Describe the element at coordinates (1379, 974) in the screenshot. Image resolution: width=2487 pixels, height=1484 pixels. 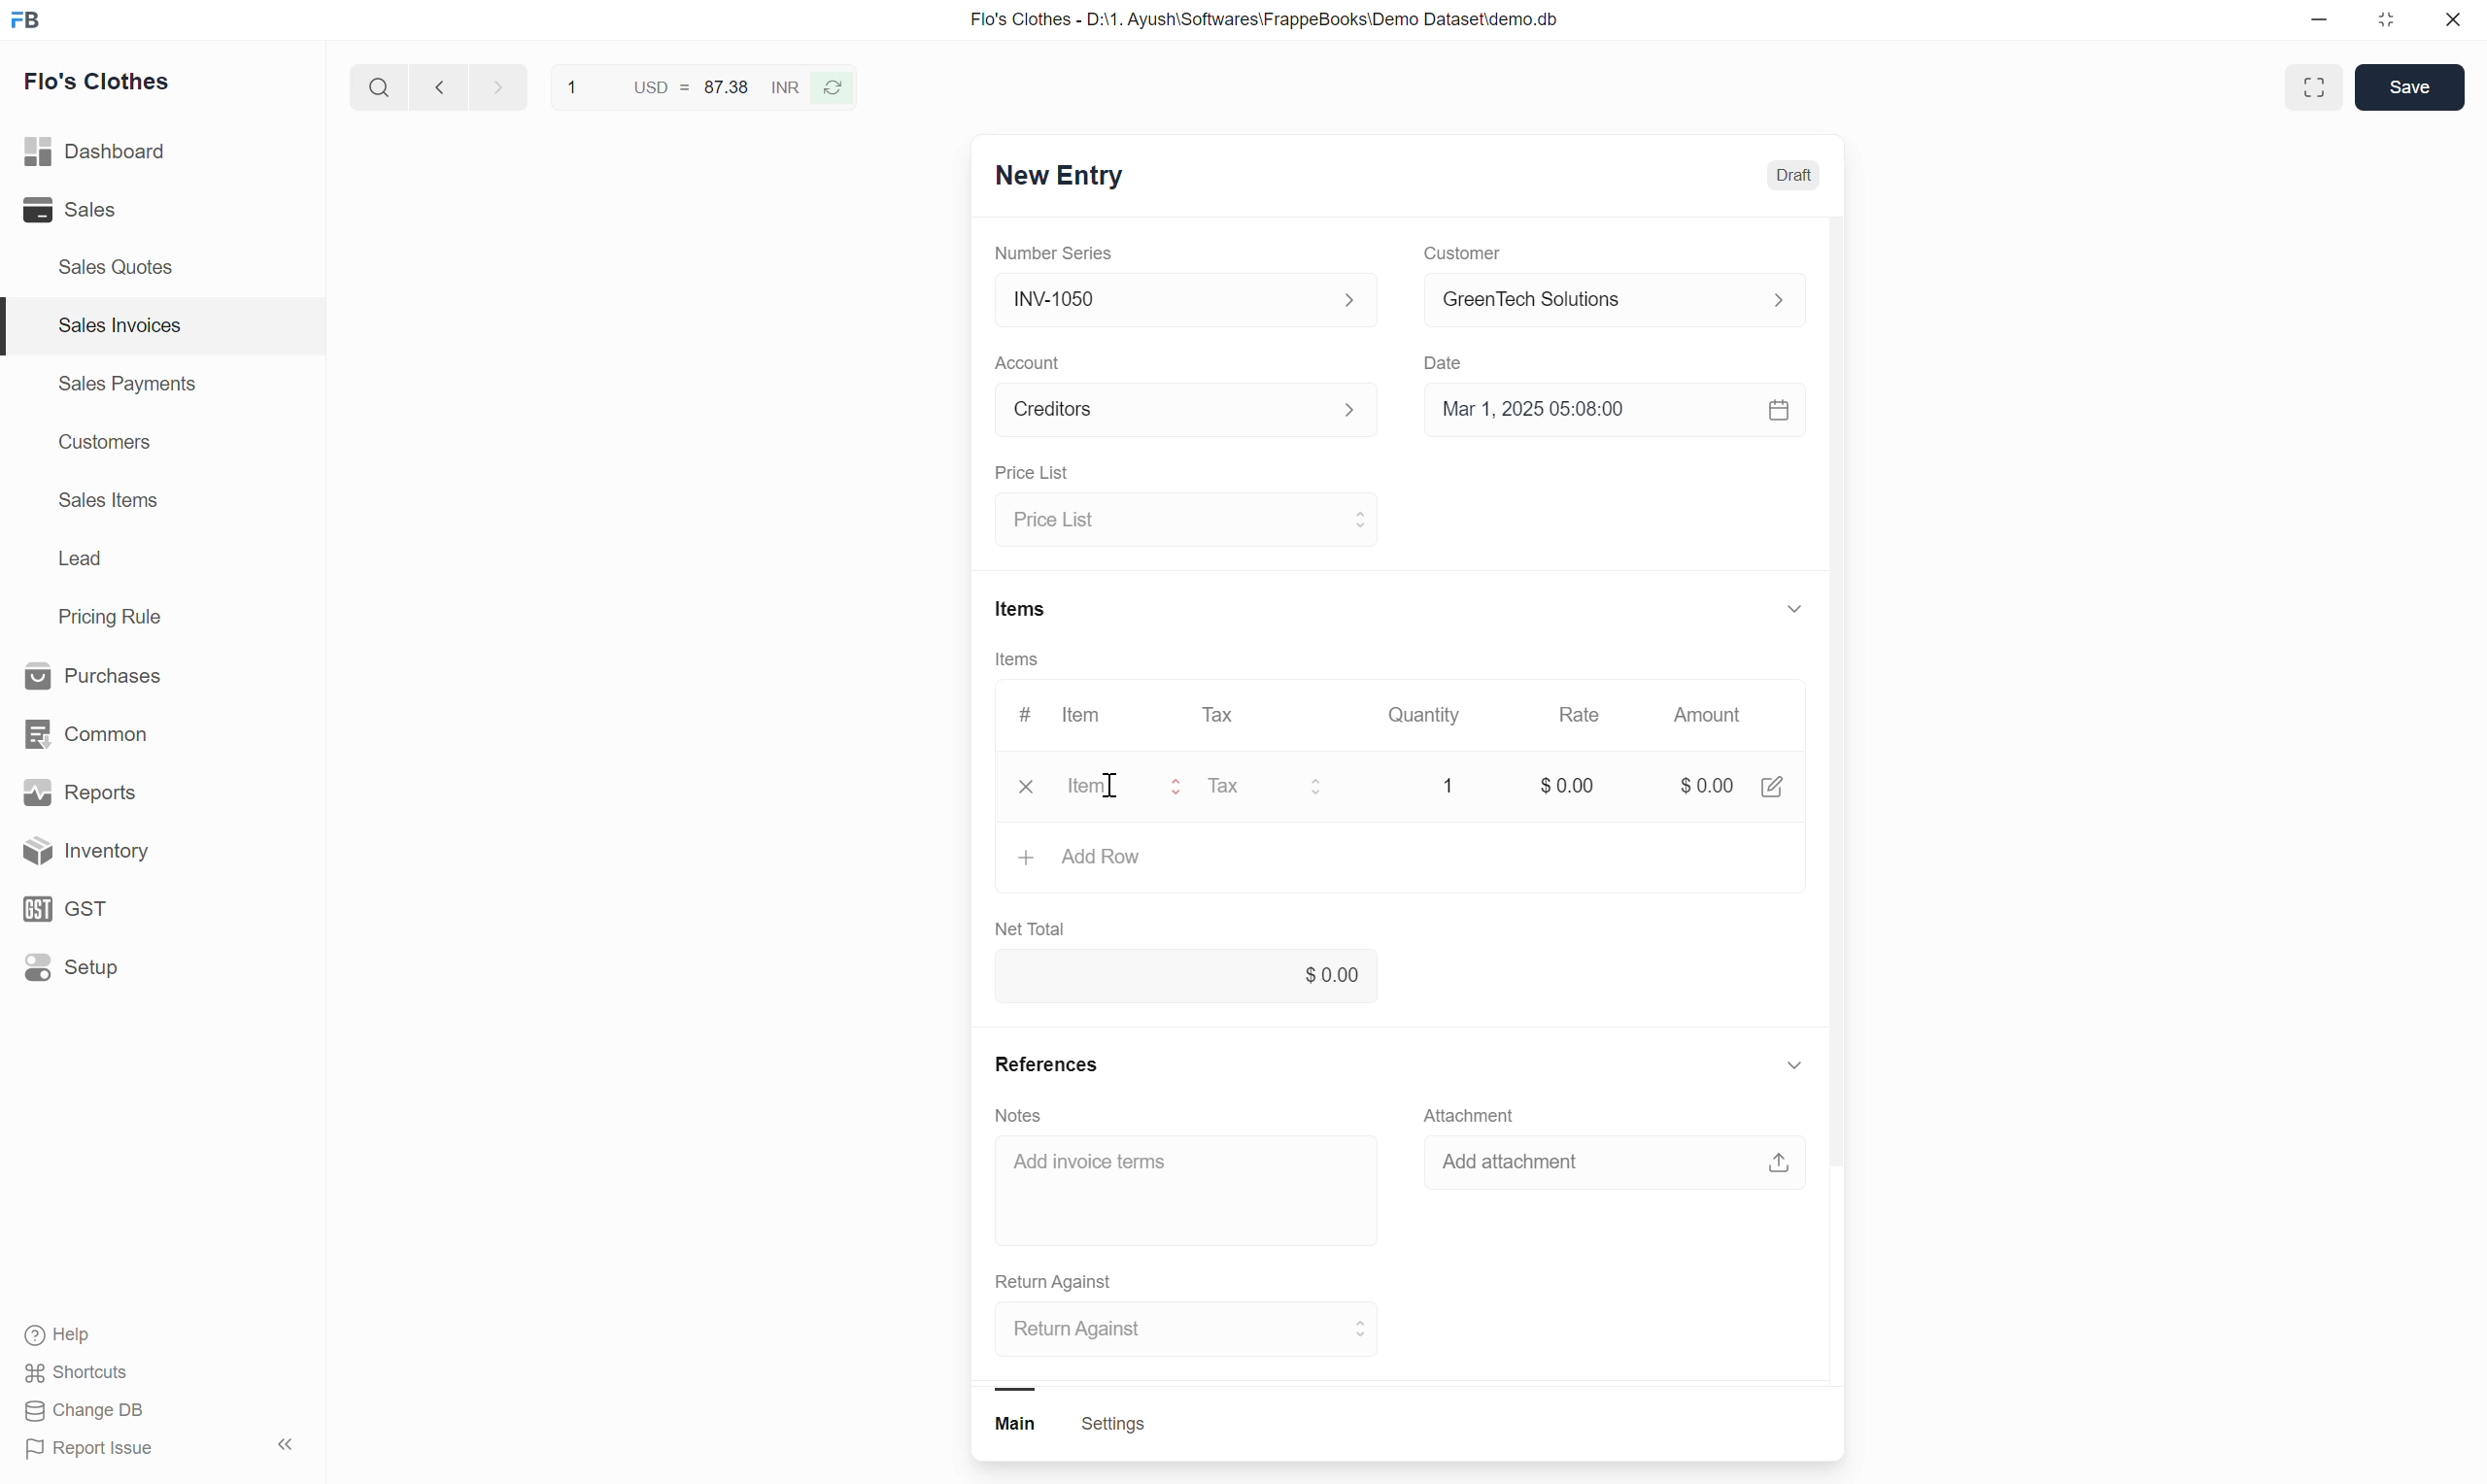
I see `net total input box` at that location.